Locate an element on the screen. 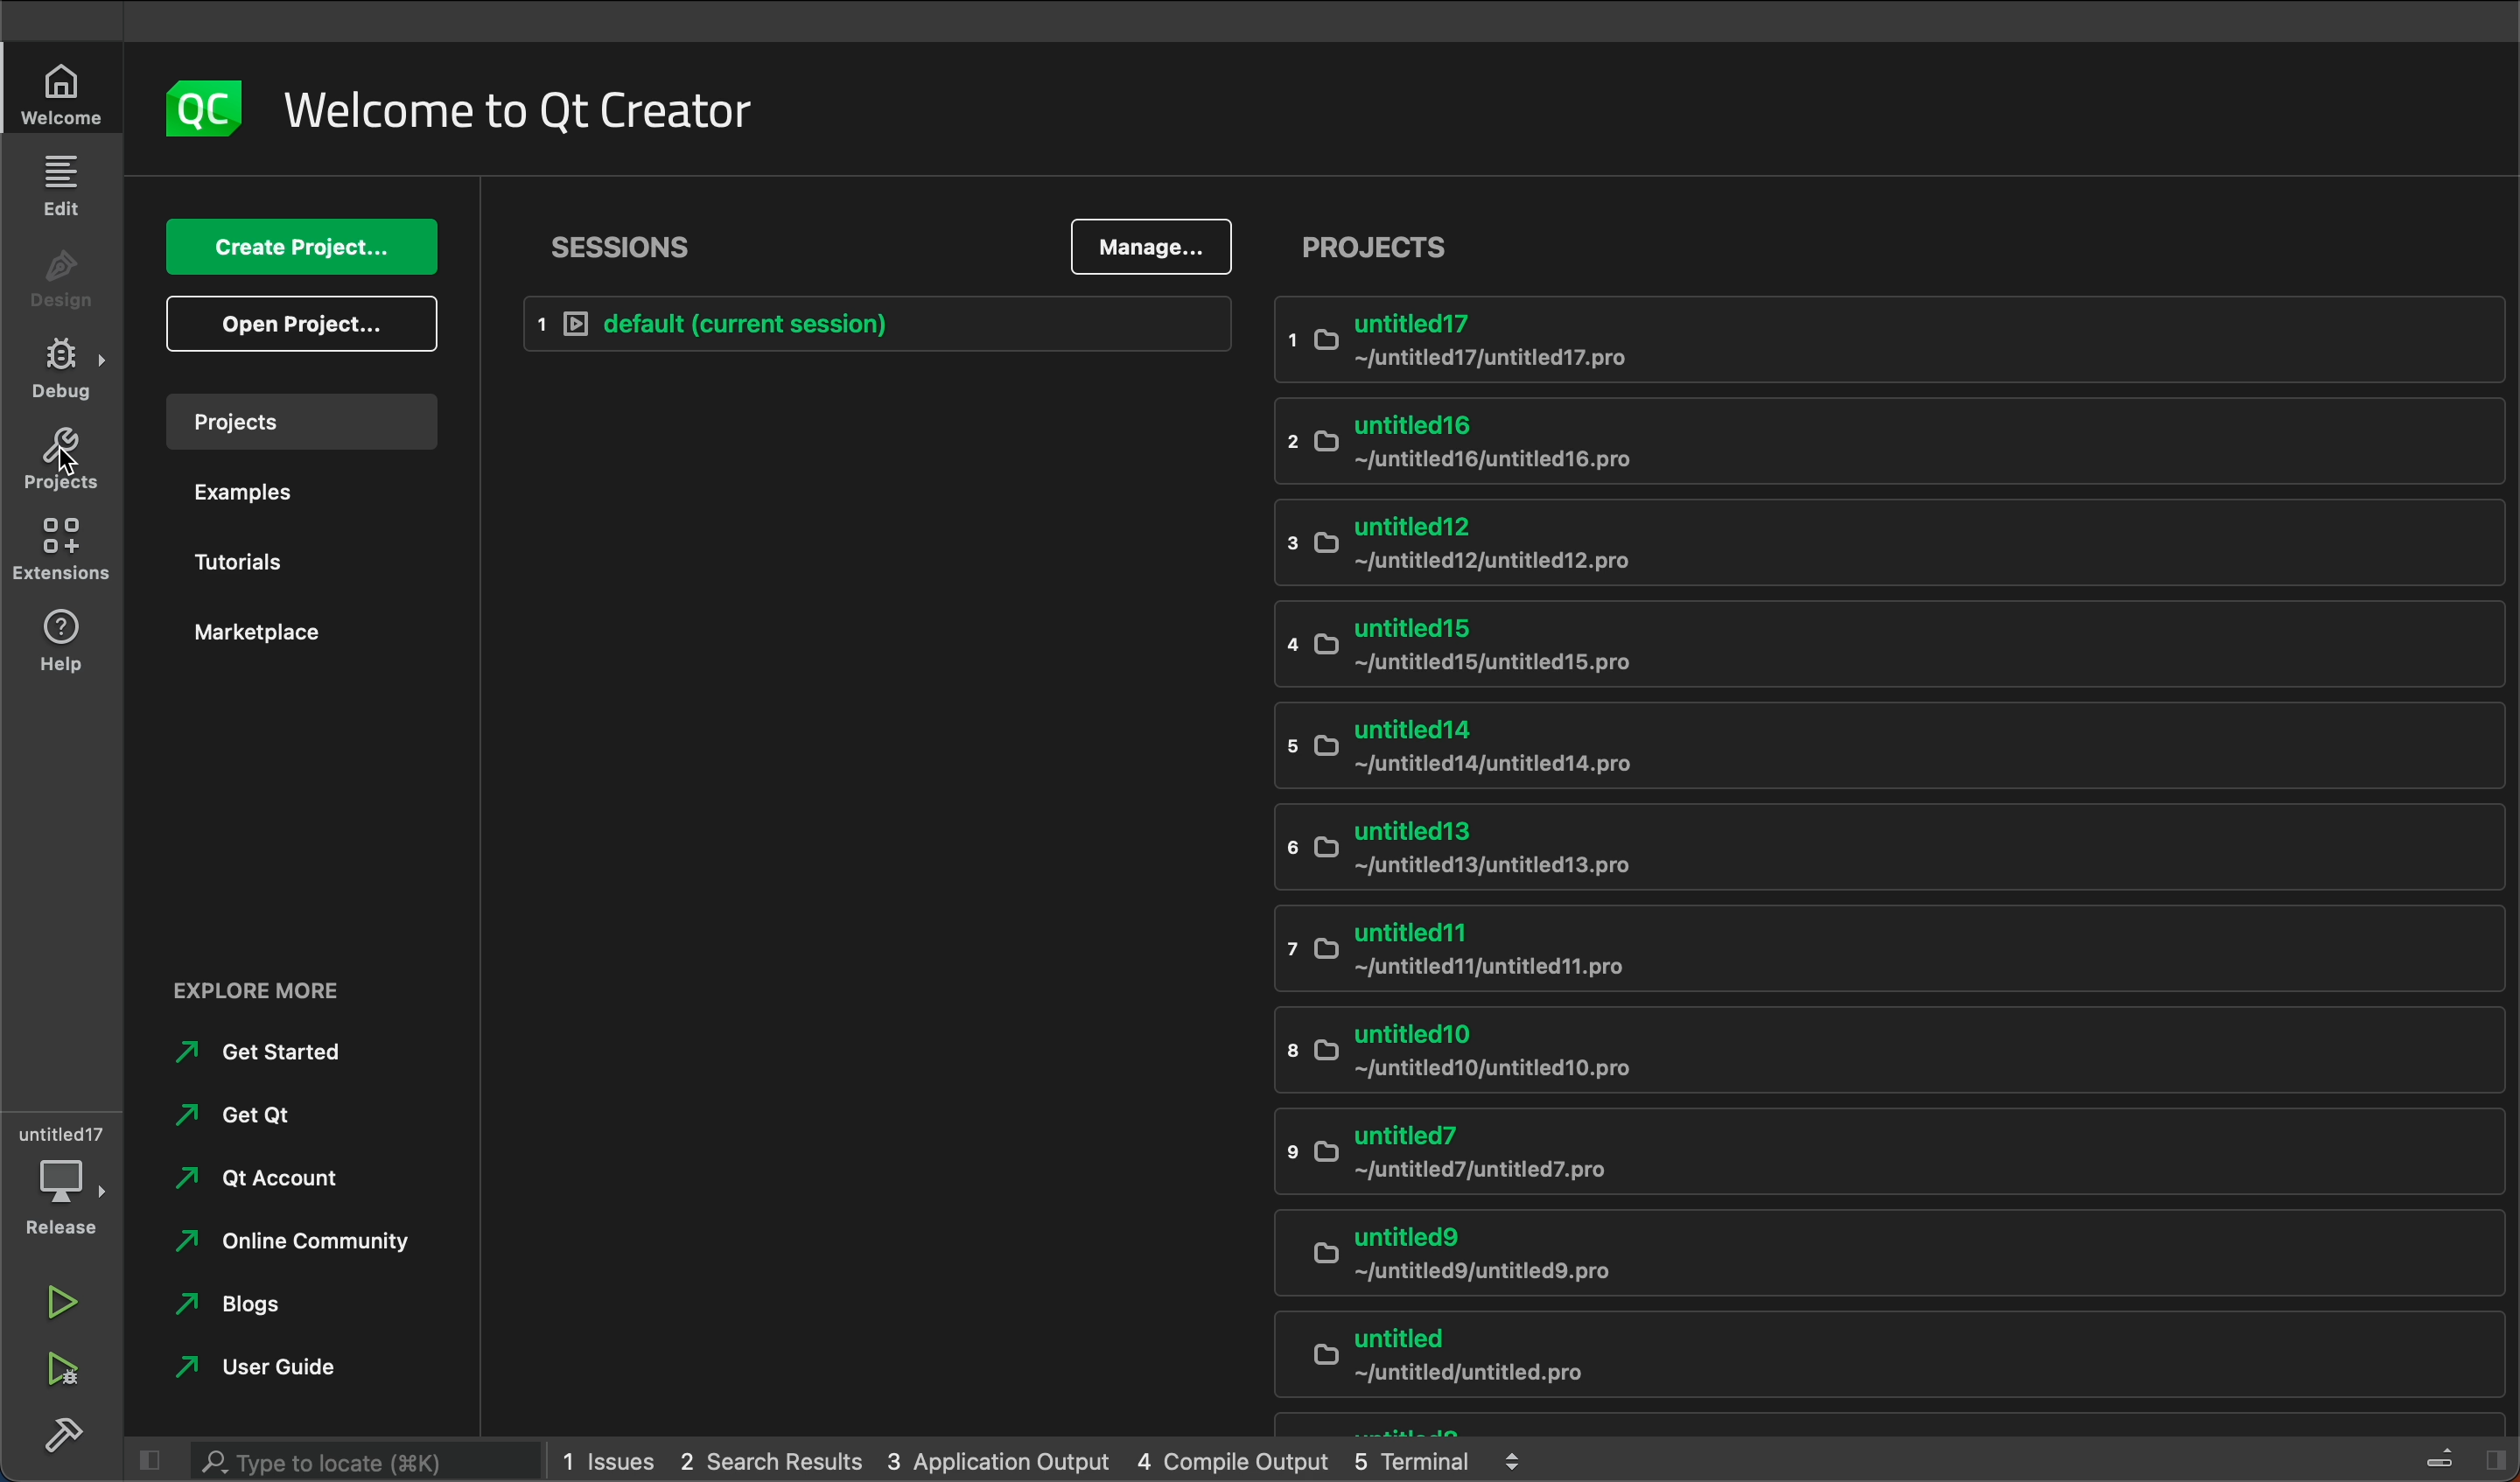 The height and width of the screenshot is (1482, 2520). sessions is located at coordinates (608, 246).